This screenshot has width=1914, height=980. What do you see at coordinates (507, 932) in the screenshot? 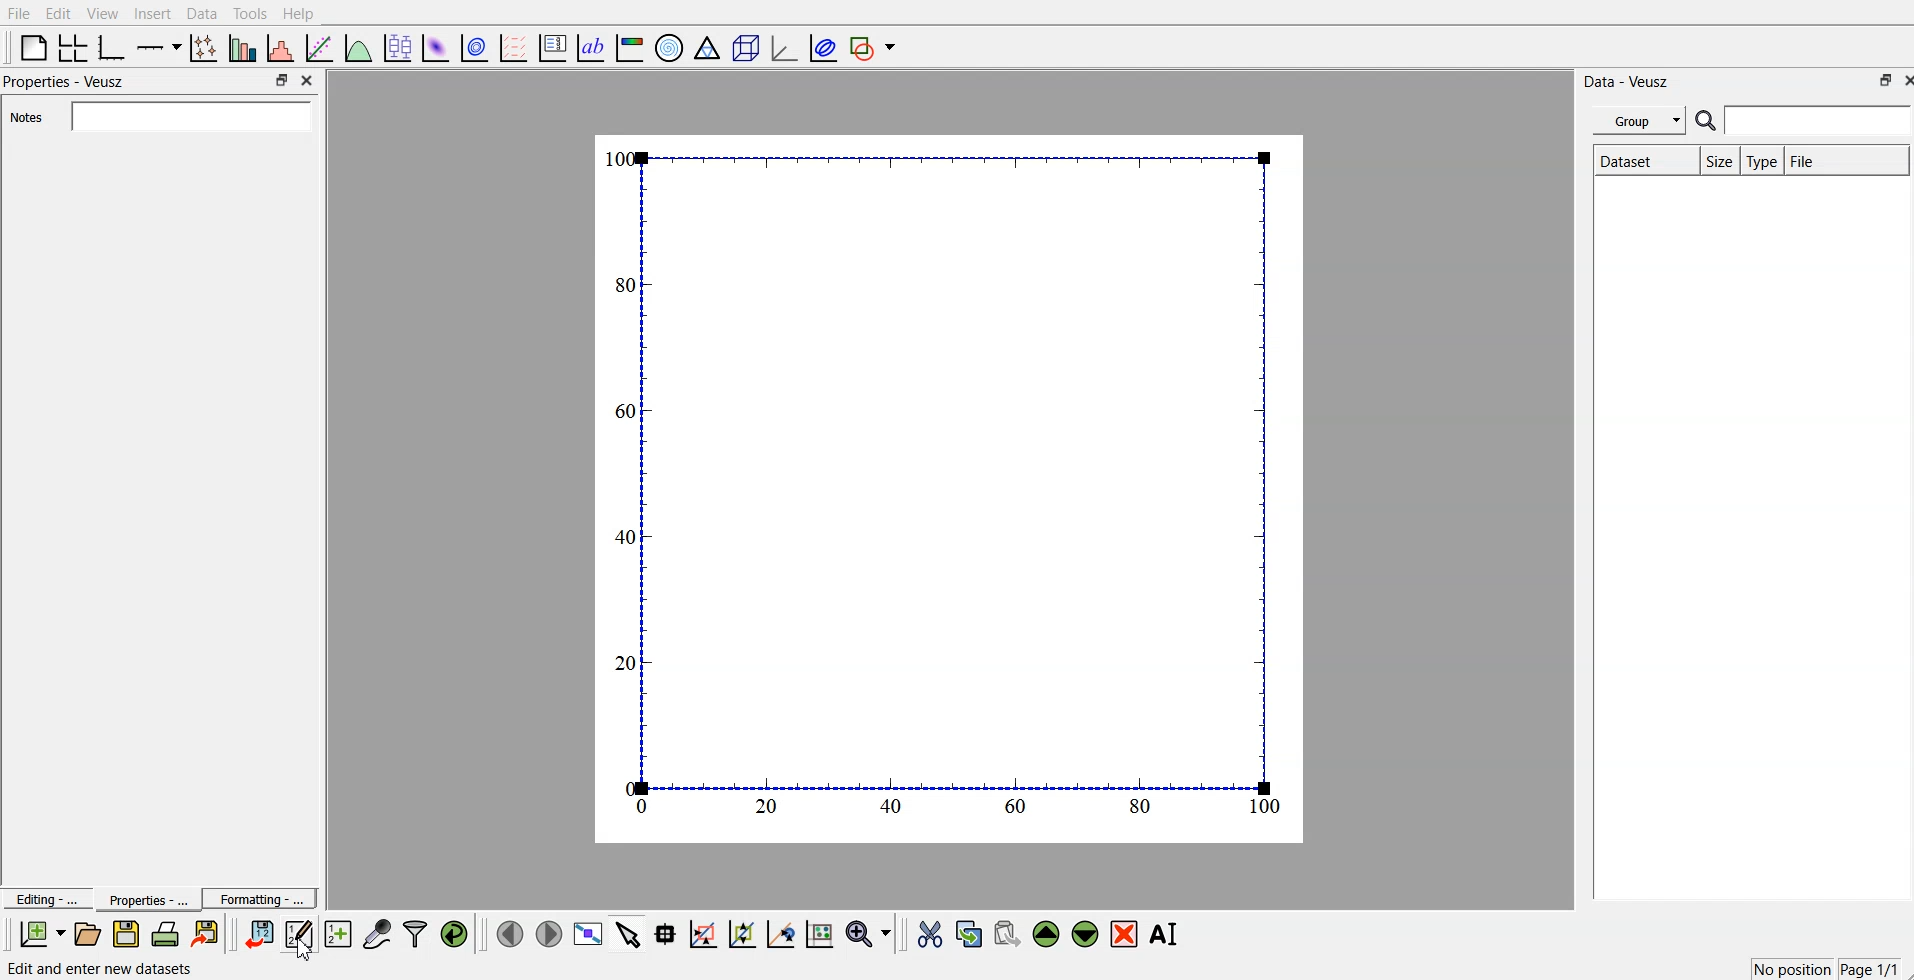
I see `Move to previous page` at bounding box center [507, 932].